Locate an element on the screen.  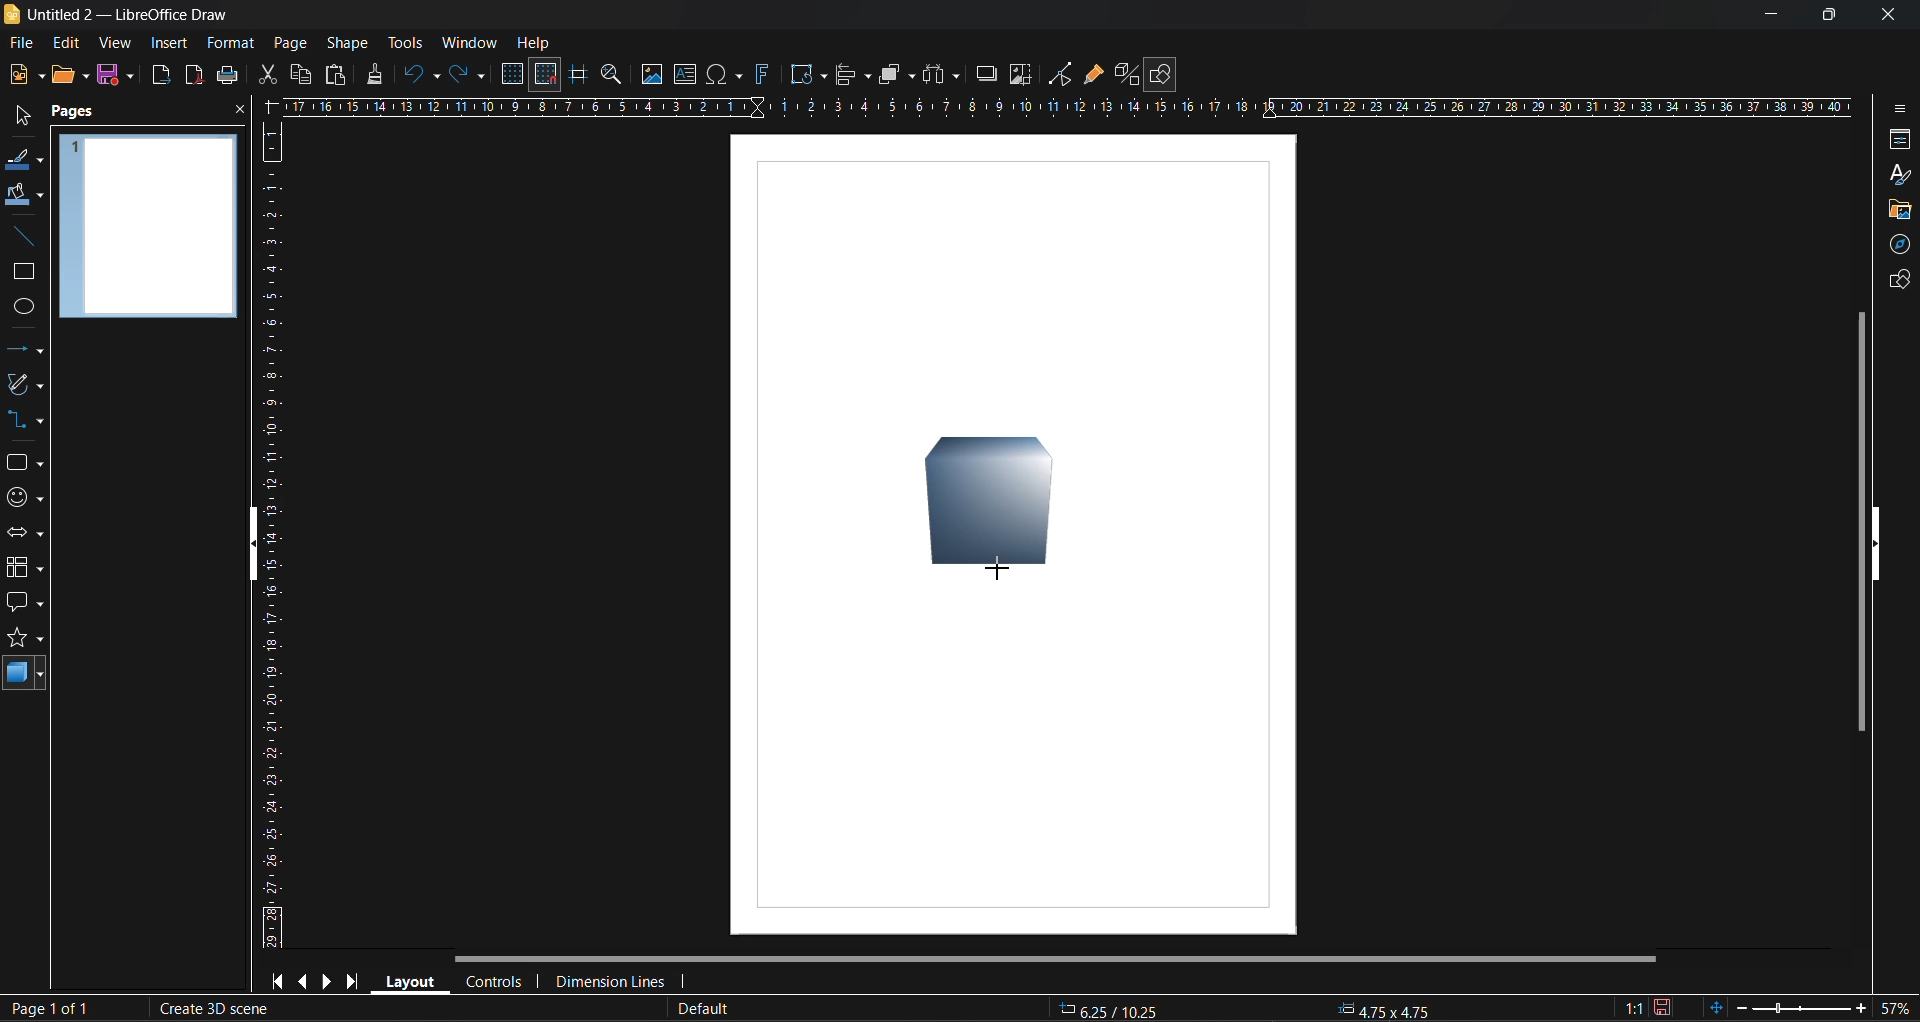
copy is located at coordinates (299, 74).